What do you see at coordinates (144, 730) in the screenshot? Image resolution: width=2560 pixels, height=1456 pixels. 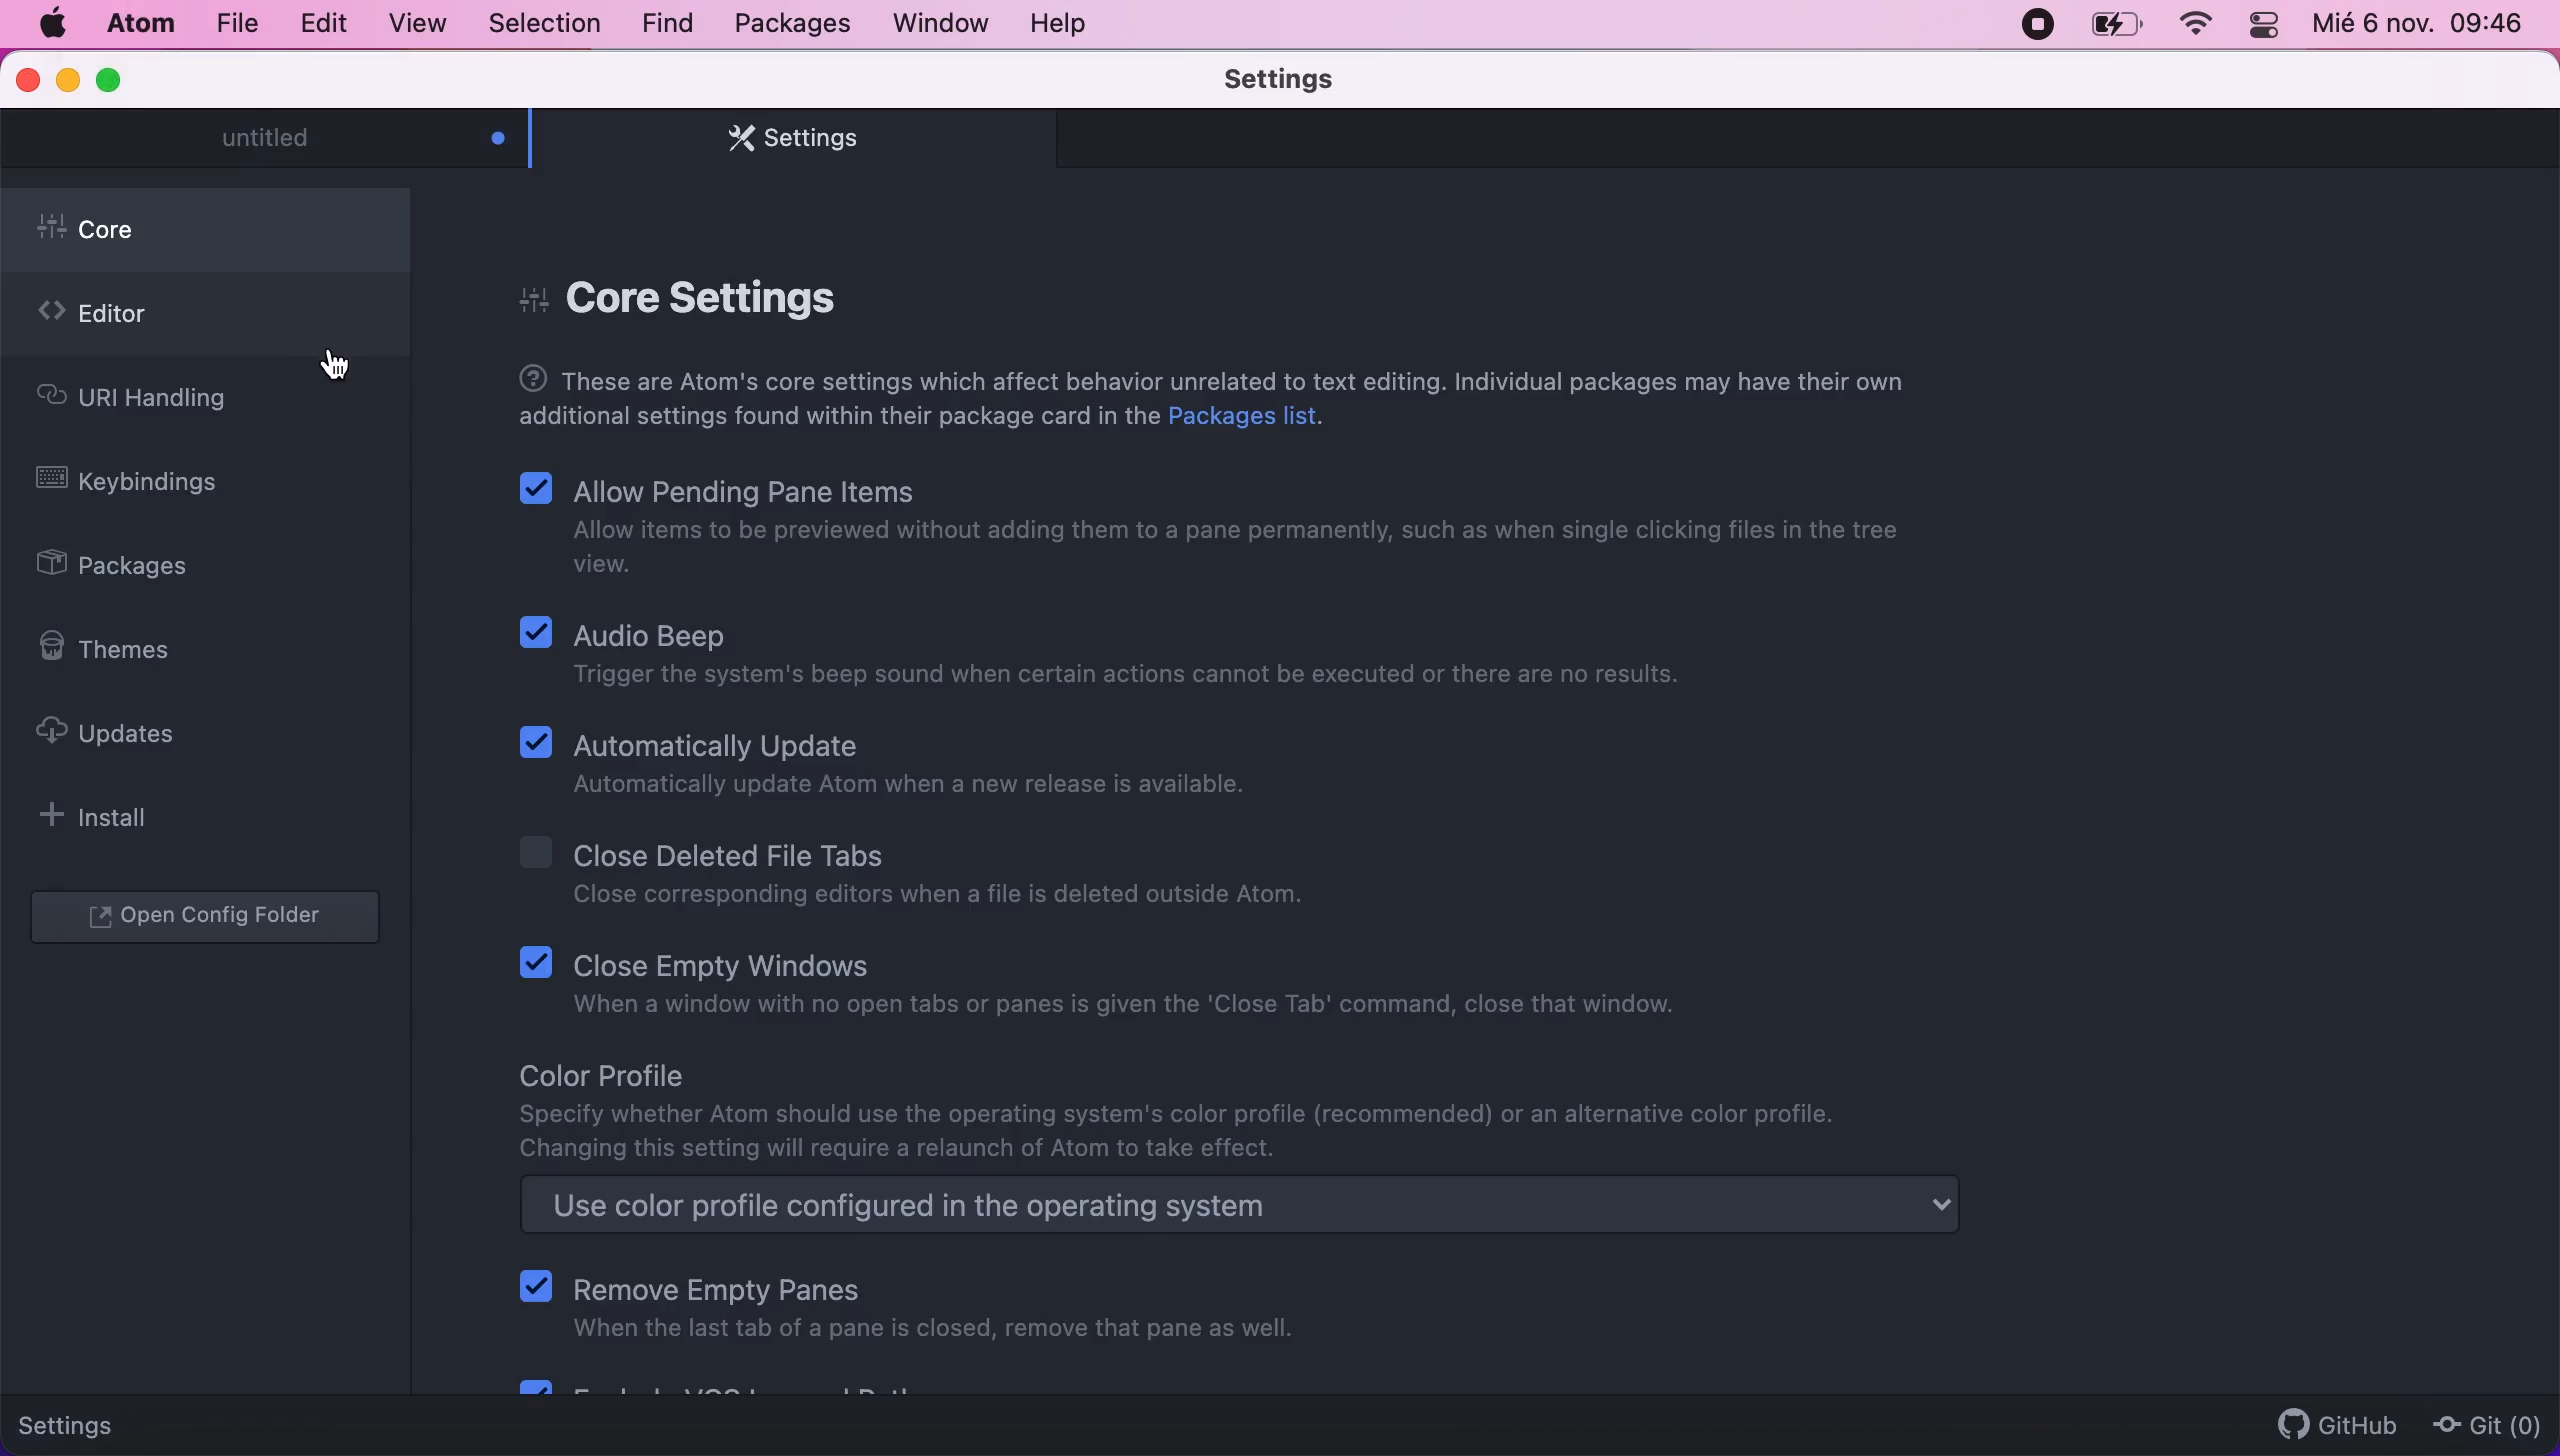 I see `updates` at bounding box center [144, 730].